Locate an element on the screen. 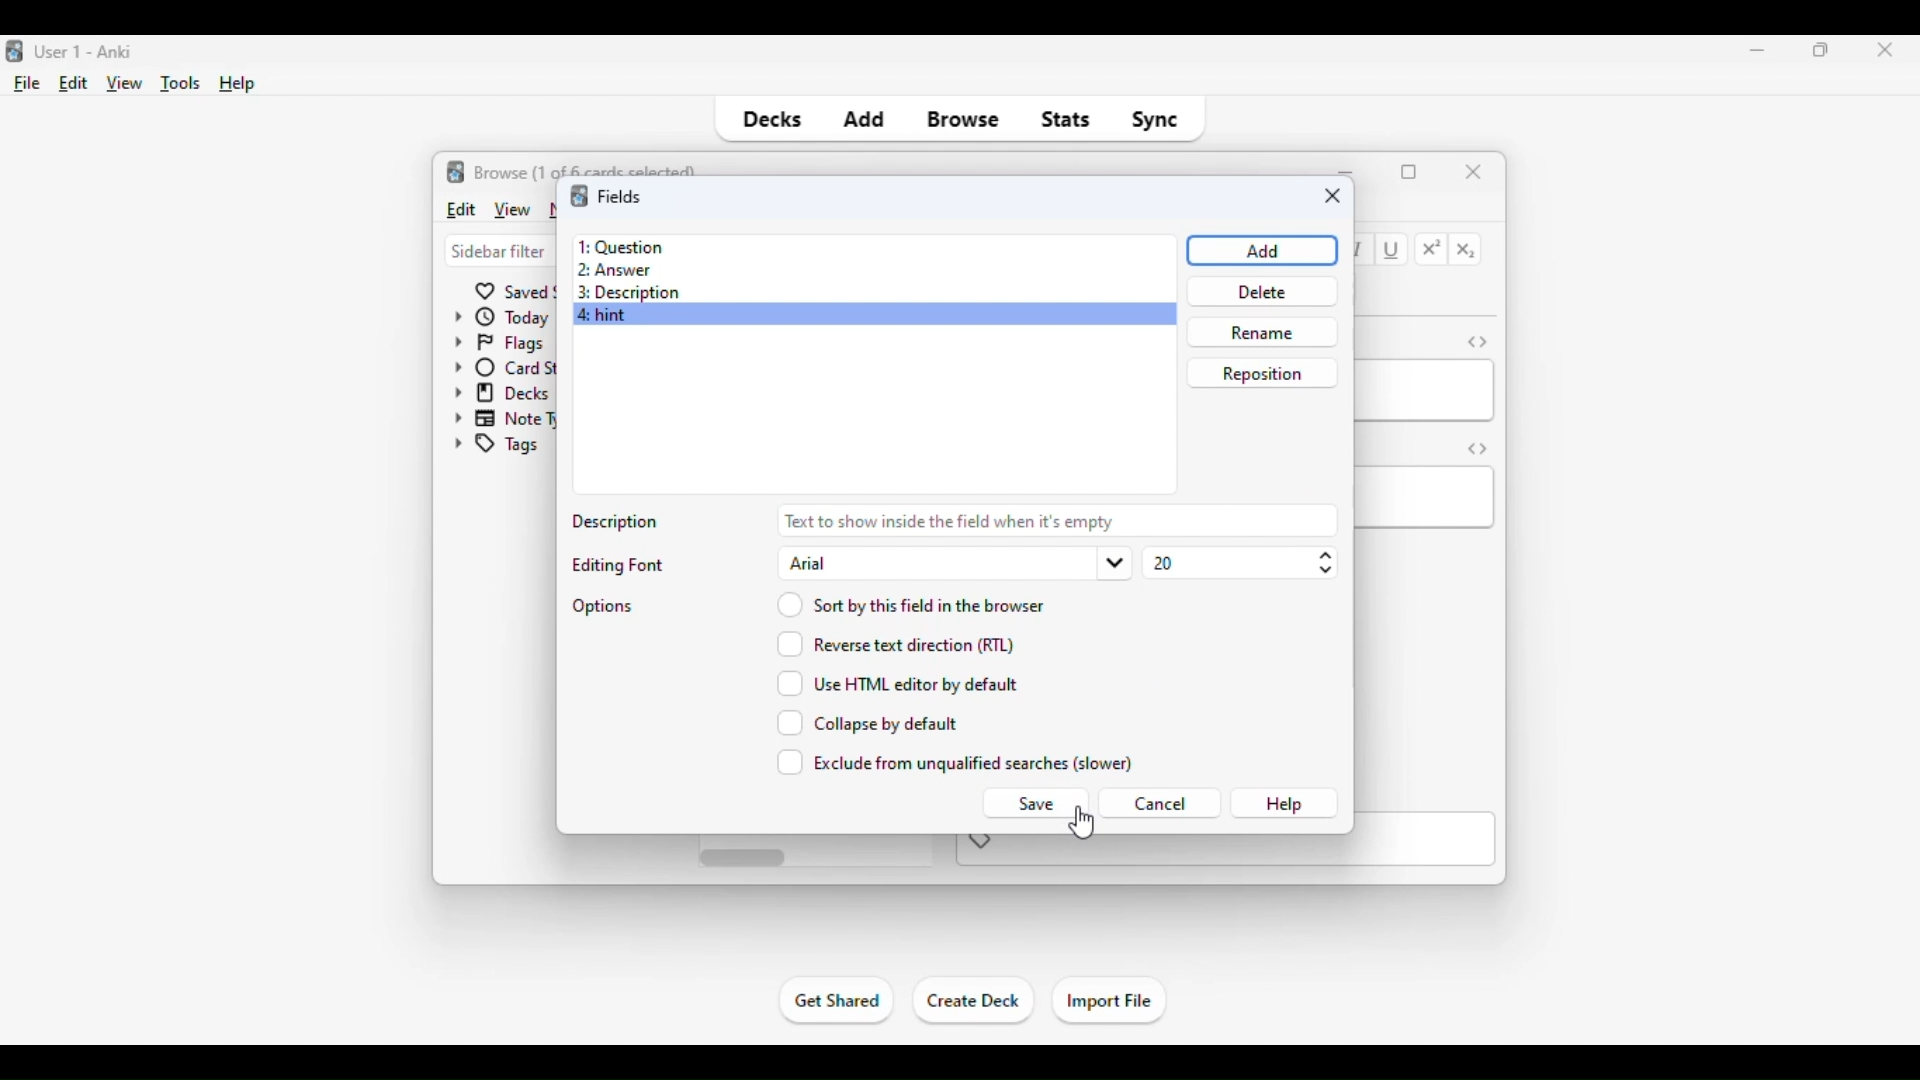  file is located at coordinates (28, 84).